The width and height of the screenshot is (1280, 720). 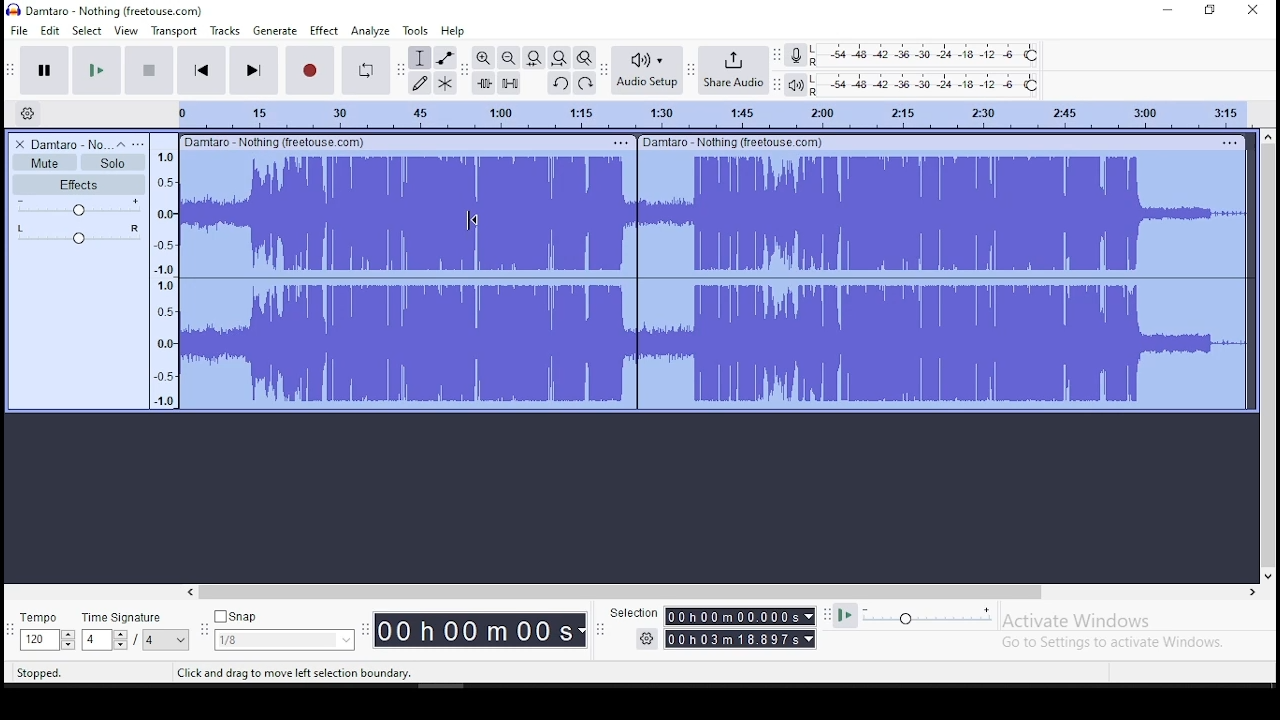 I want to click on scroll bar, so click(x=1268, y=356).